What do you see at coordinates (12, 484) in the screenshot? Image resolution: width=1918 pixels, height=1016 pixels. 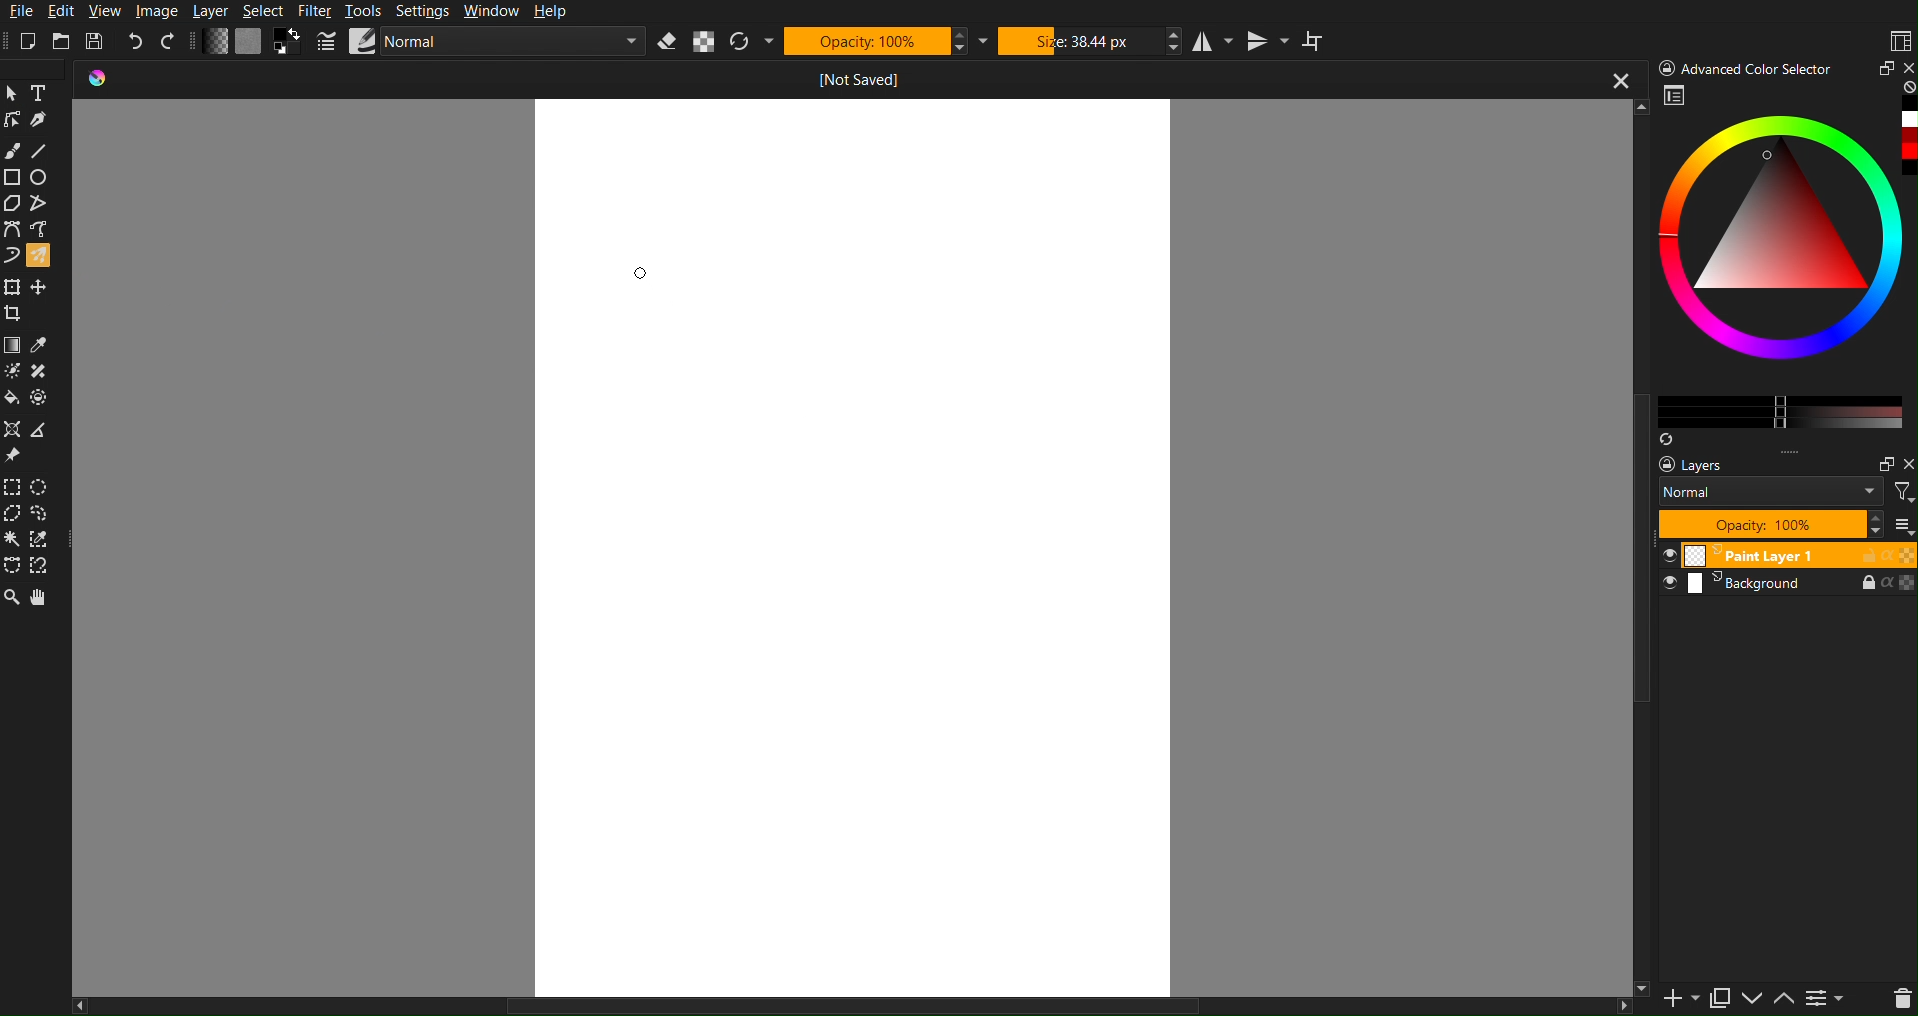 I see `Rectangular selection Tool` at bounding box center [12, 484].